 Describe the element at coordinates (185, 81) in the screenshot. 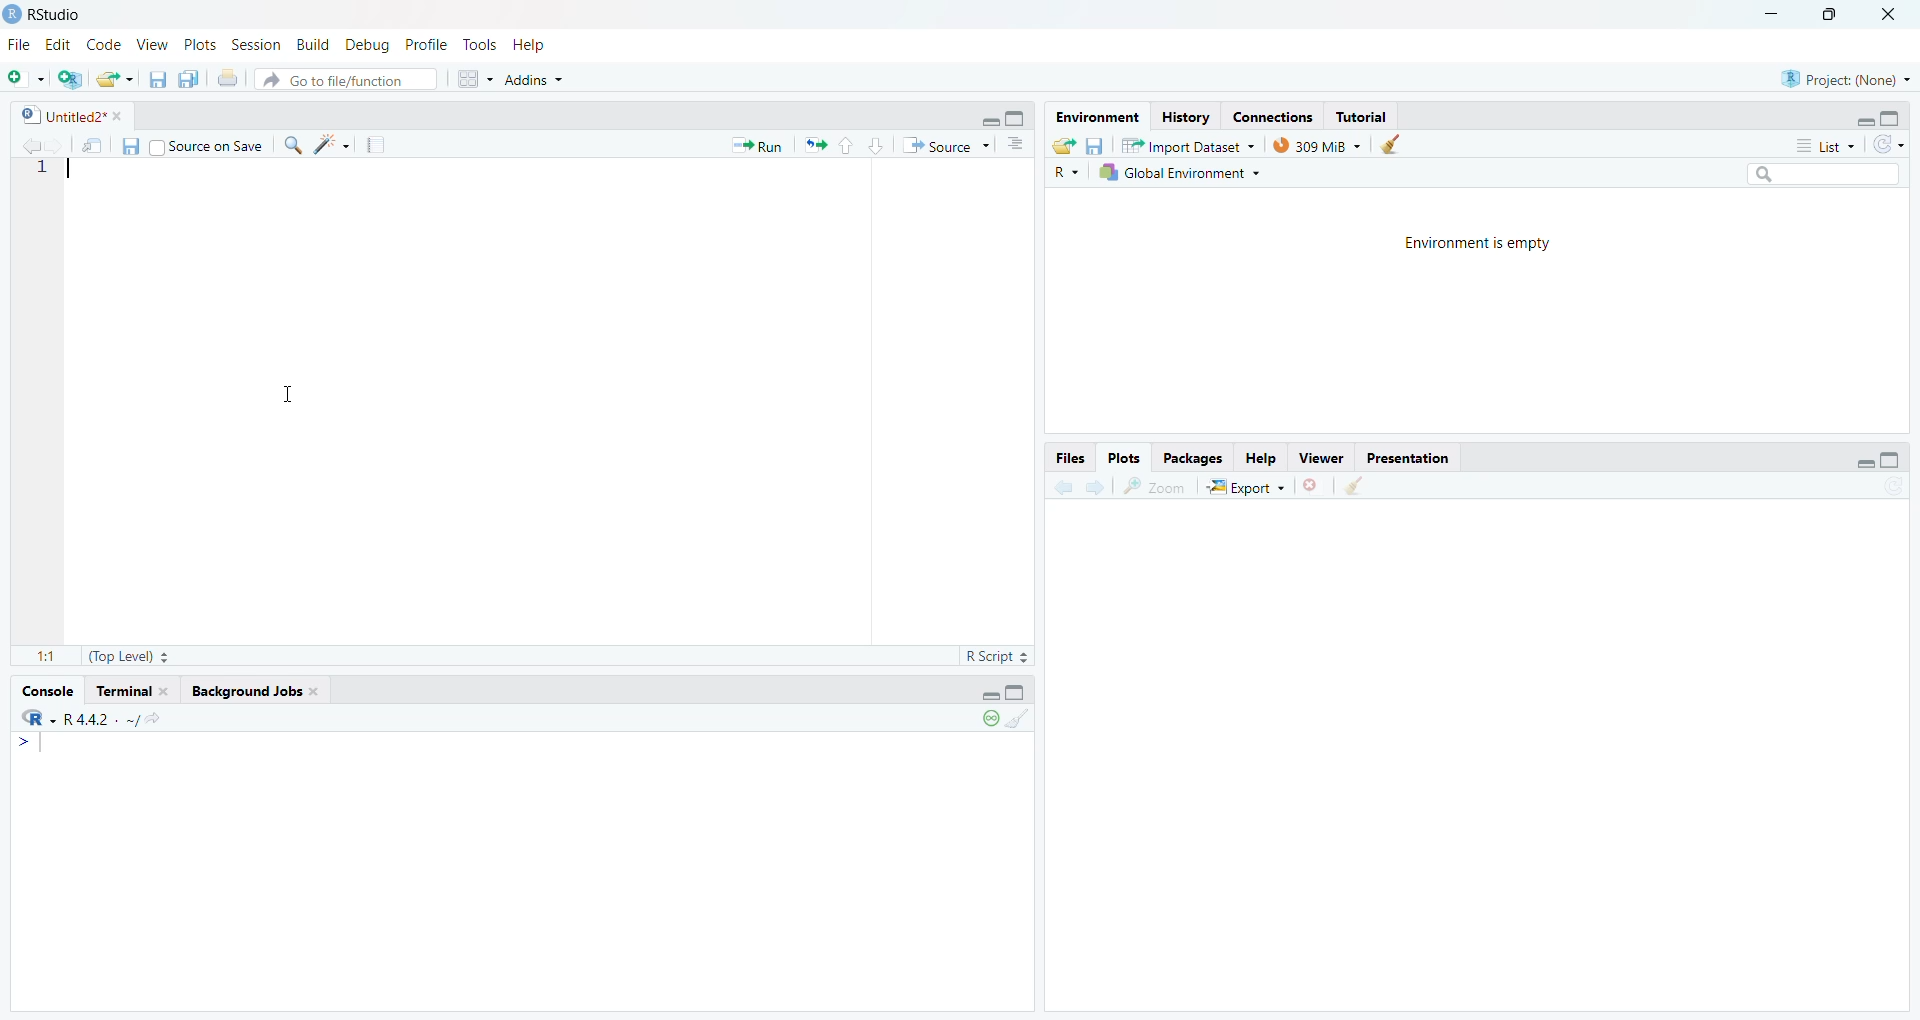

I see `copy` at that location.